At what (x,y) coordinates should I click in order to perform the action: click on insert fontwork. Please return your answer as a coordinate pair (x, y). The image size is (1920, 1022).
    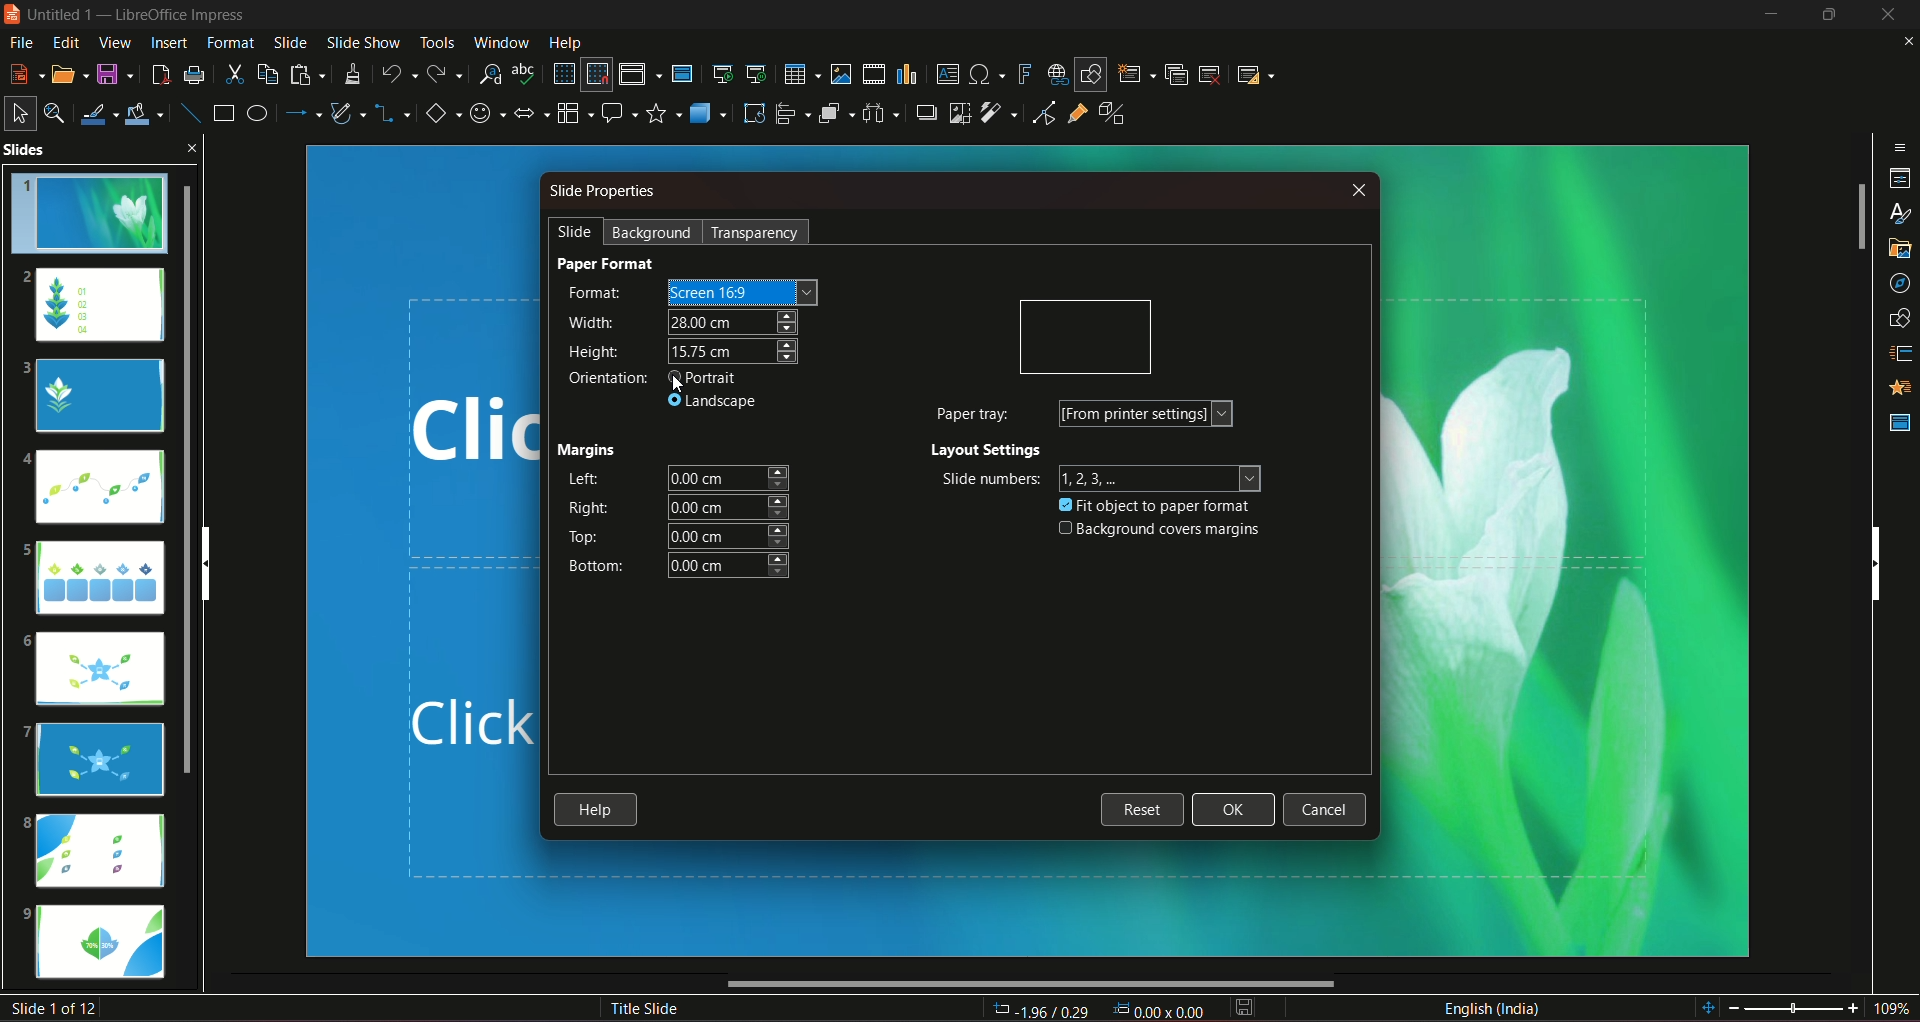
    Looking at the image, I should click on (1025, 74).